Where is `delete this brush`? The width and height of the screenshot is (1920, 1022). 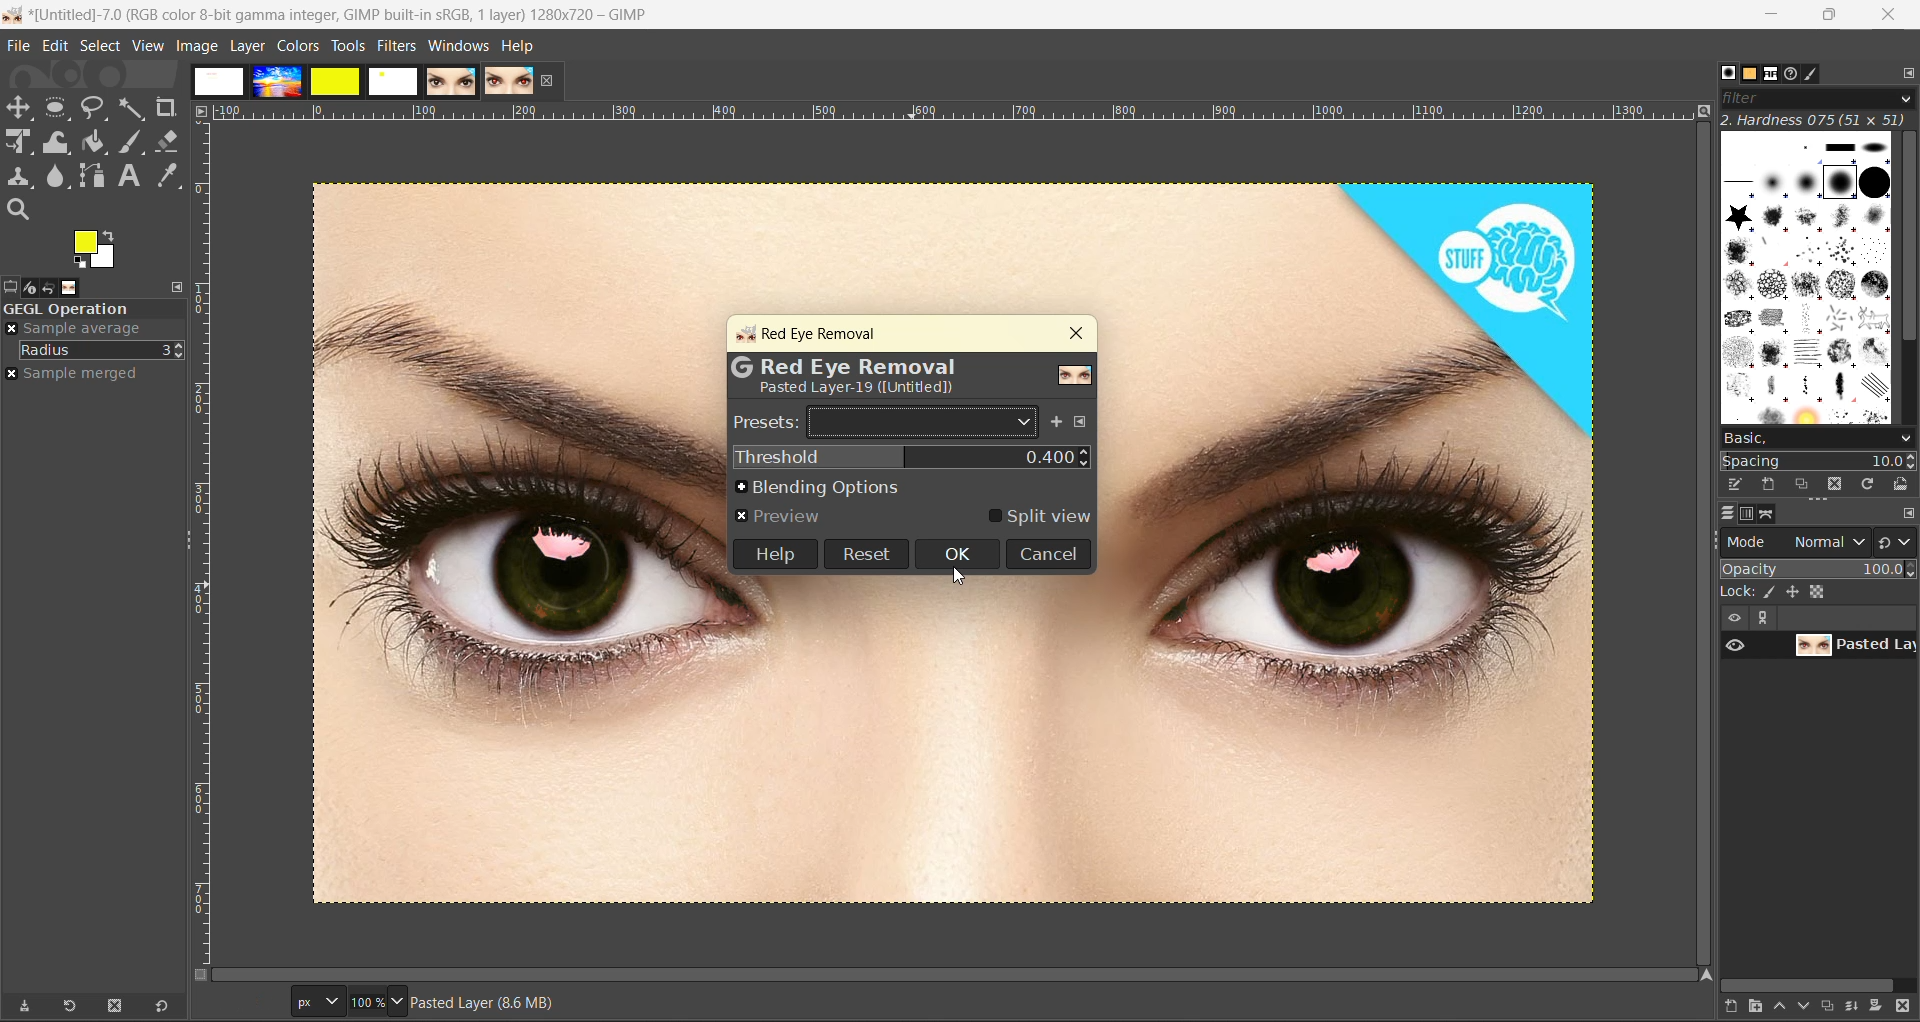 delete this brush is located at coordinates (1831, 485).